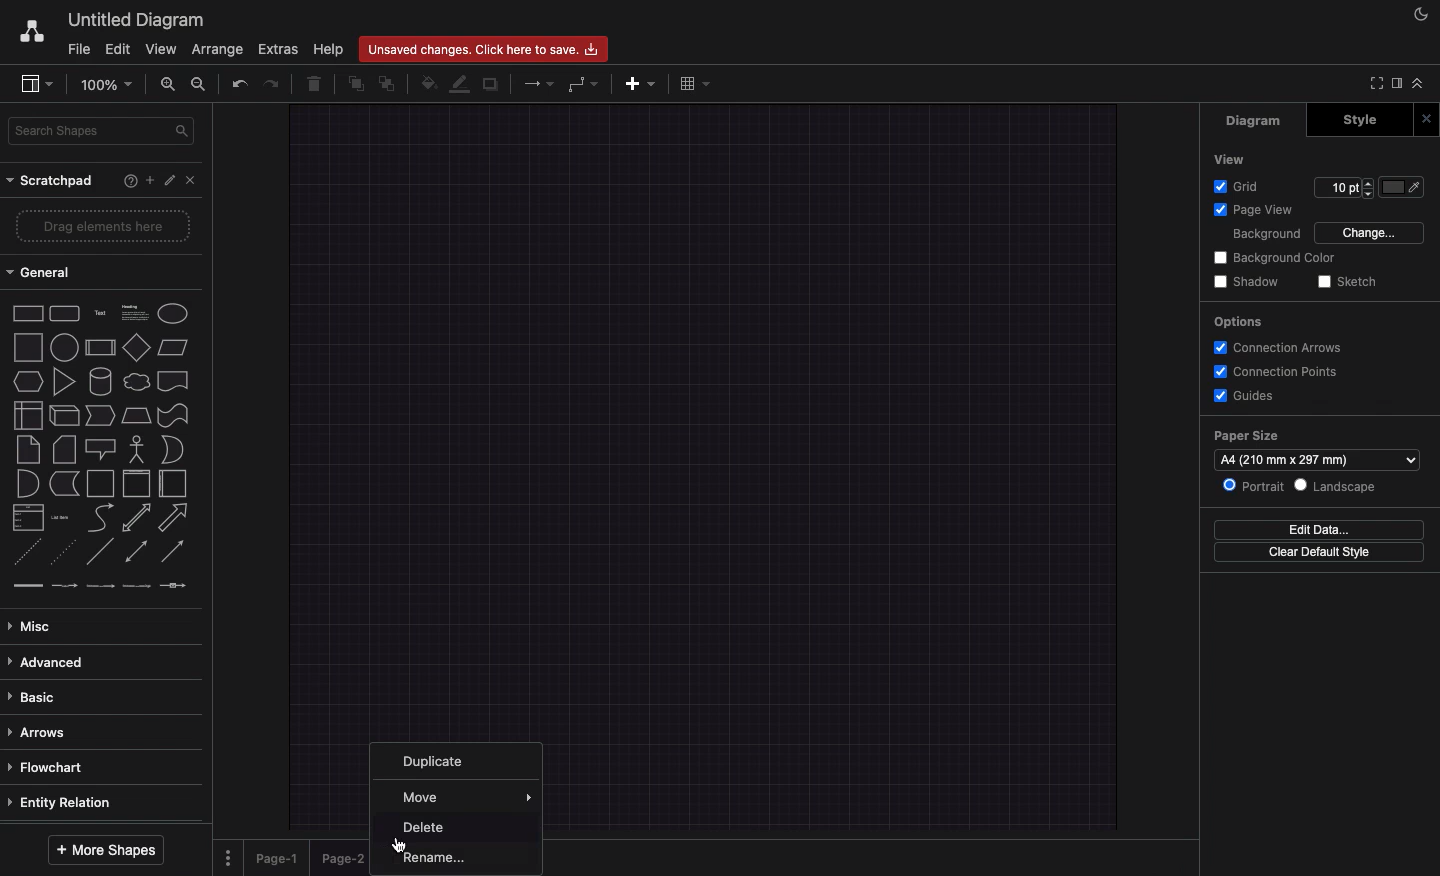 The width and height of the screenshot is (1440, 876). I want to click on Waypoints, so click(583, 85).